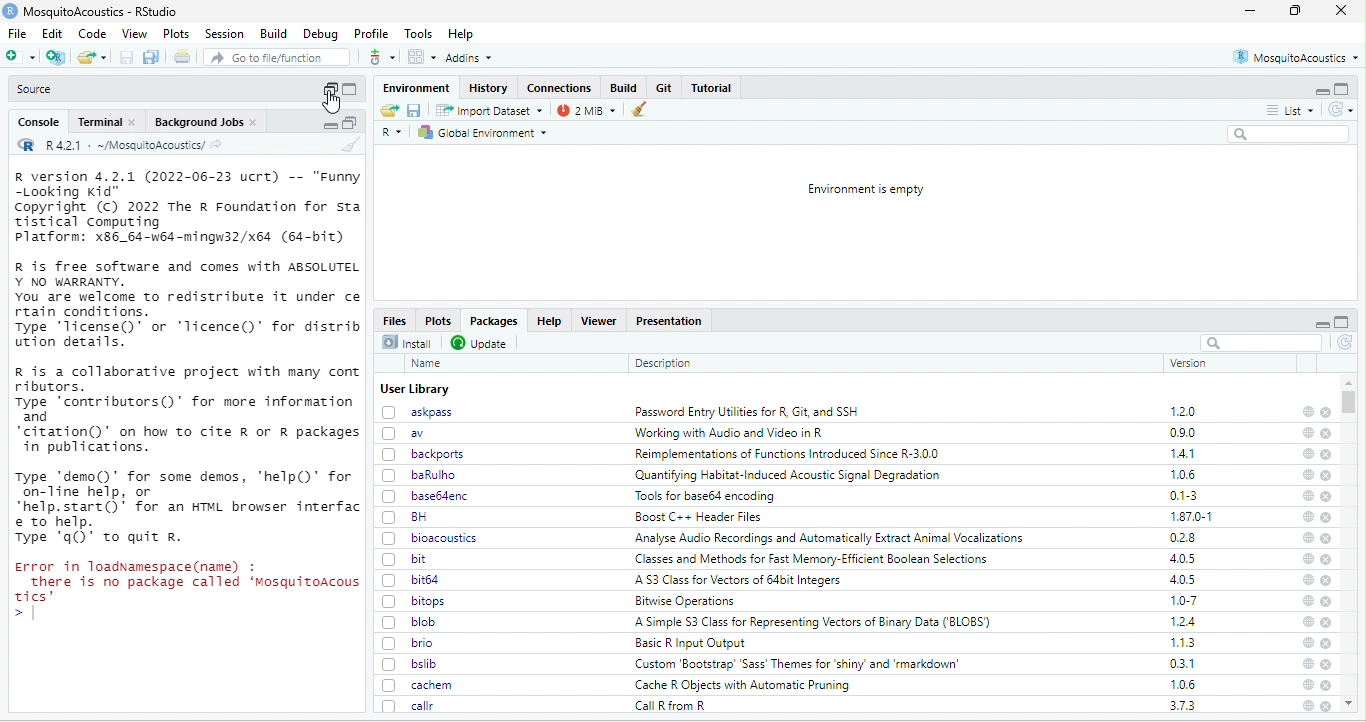 This screenshot has width=1366, height=722. Describe the element at coordinates (410, 705) in the screenshot. I see `callr` at that location.